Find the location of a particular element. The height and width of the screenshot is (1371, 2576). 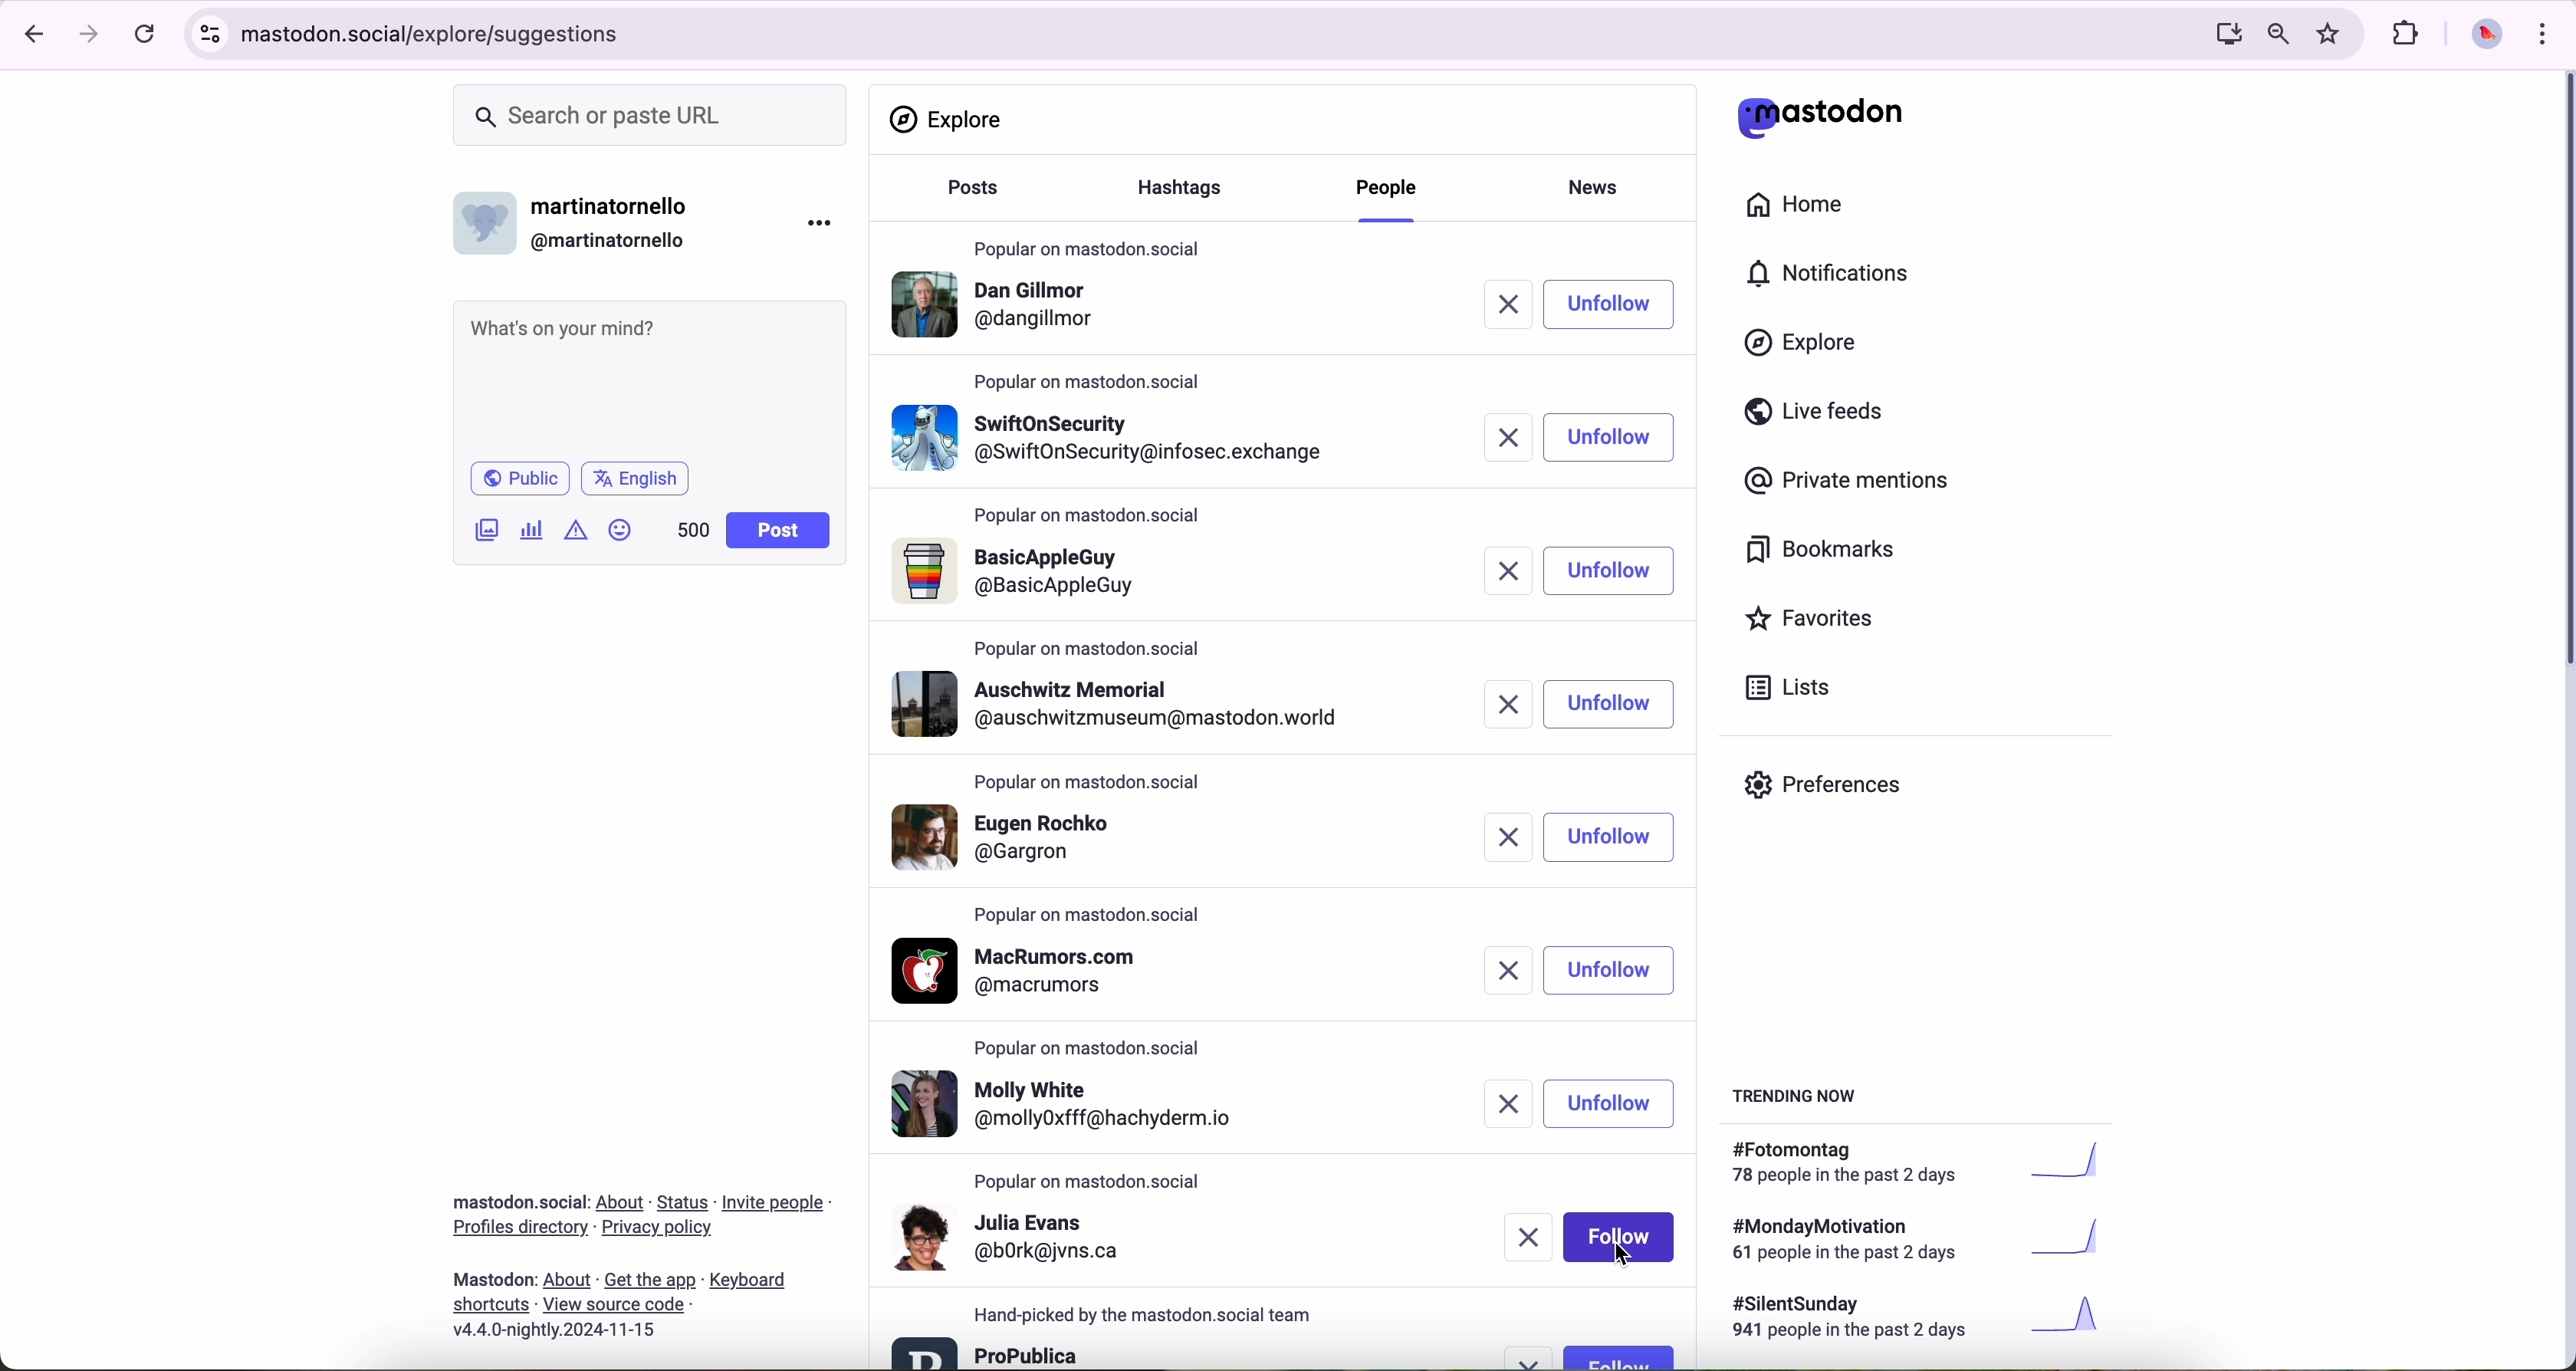

trending now is located at coordinates (1797, 1094).